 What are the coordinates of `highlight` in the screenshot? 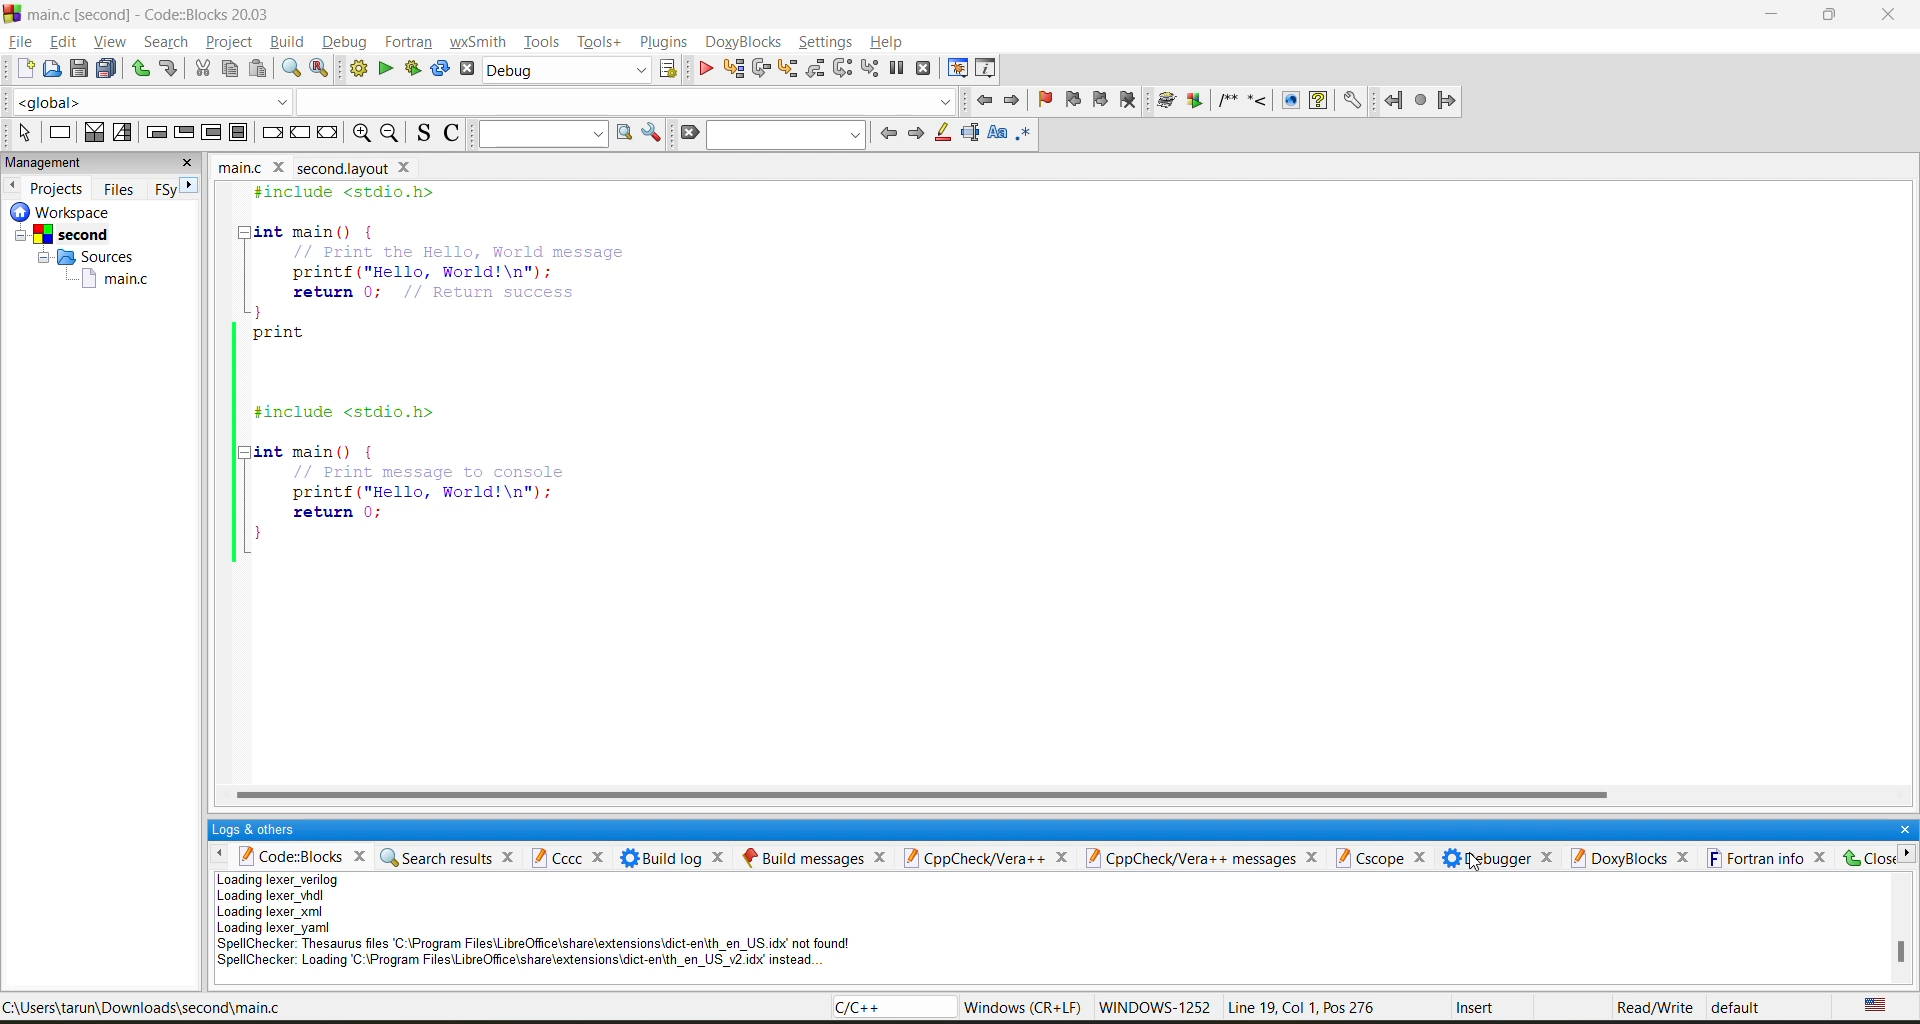 It's located at (943, 134).